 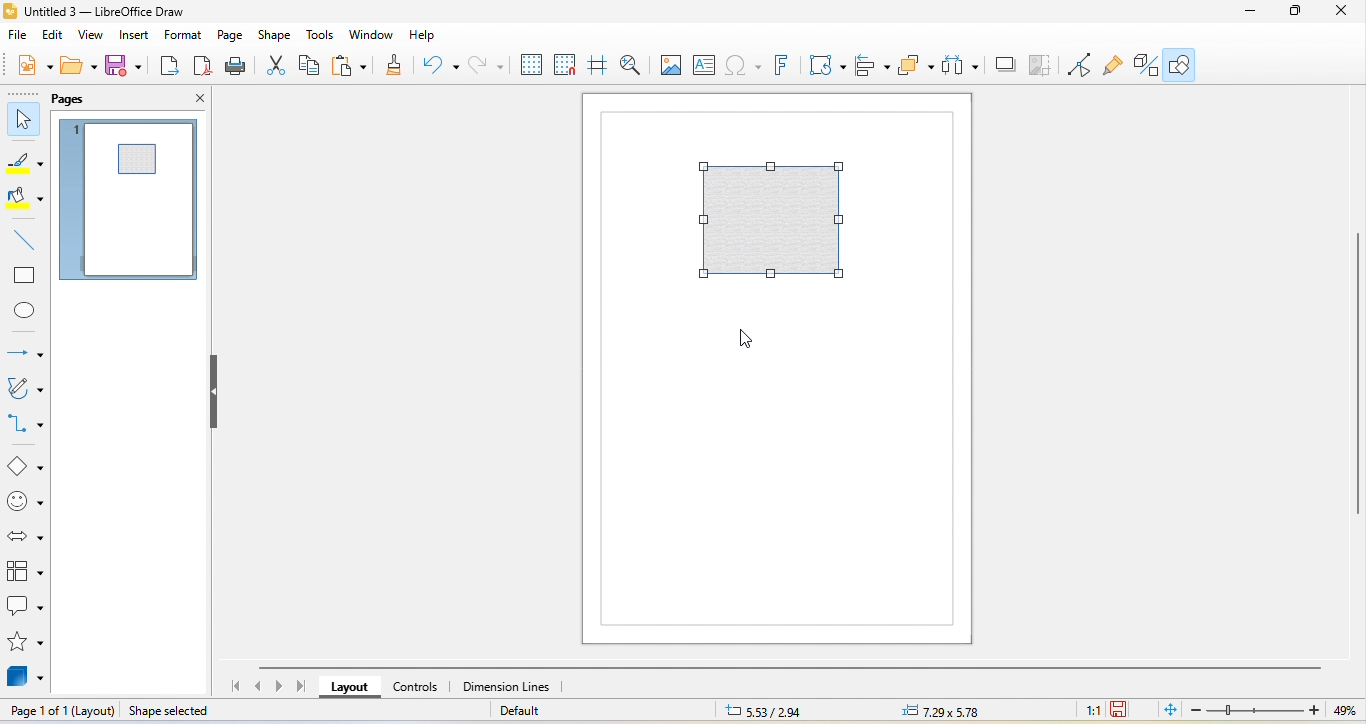 What do you see at coordinates (1189, 66) in the screenshot?
I see `show draw function` at bounding box center [1189, 66].